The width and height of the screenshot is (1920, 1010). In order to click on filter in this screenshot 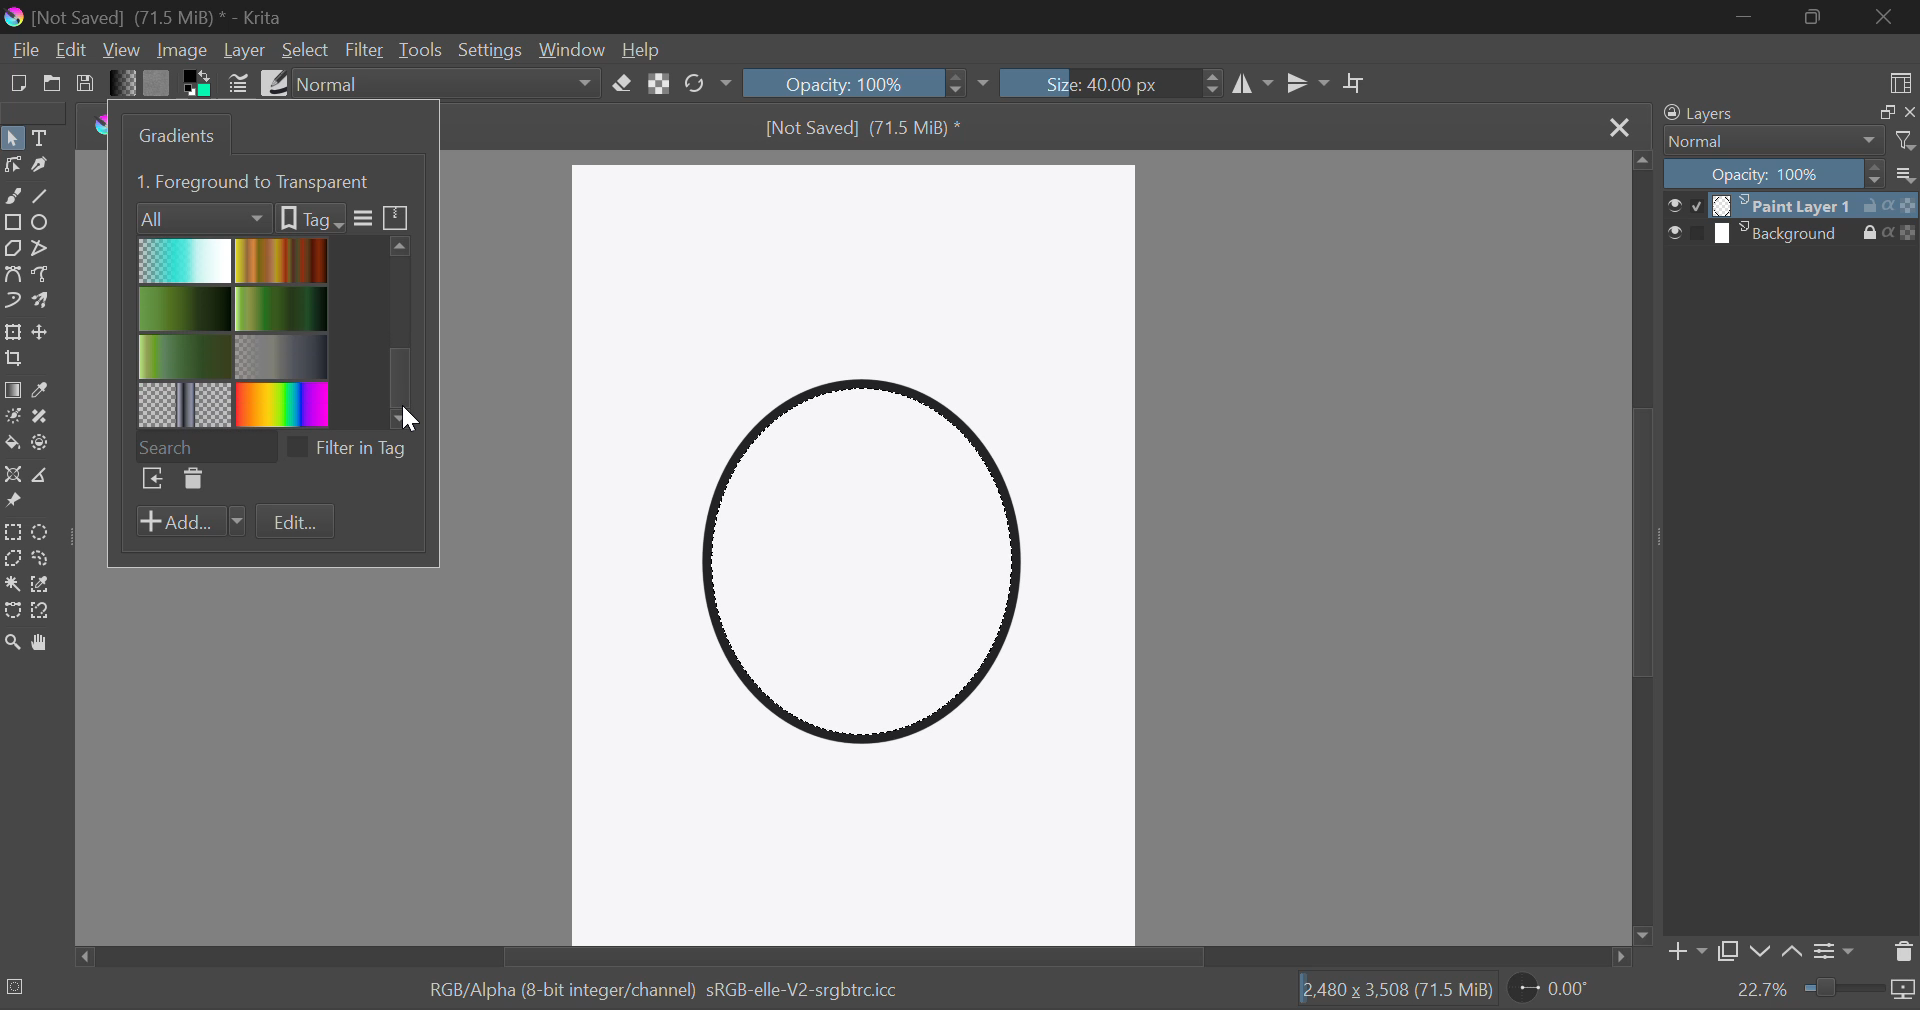, I will do `click(1904, 141)`.